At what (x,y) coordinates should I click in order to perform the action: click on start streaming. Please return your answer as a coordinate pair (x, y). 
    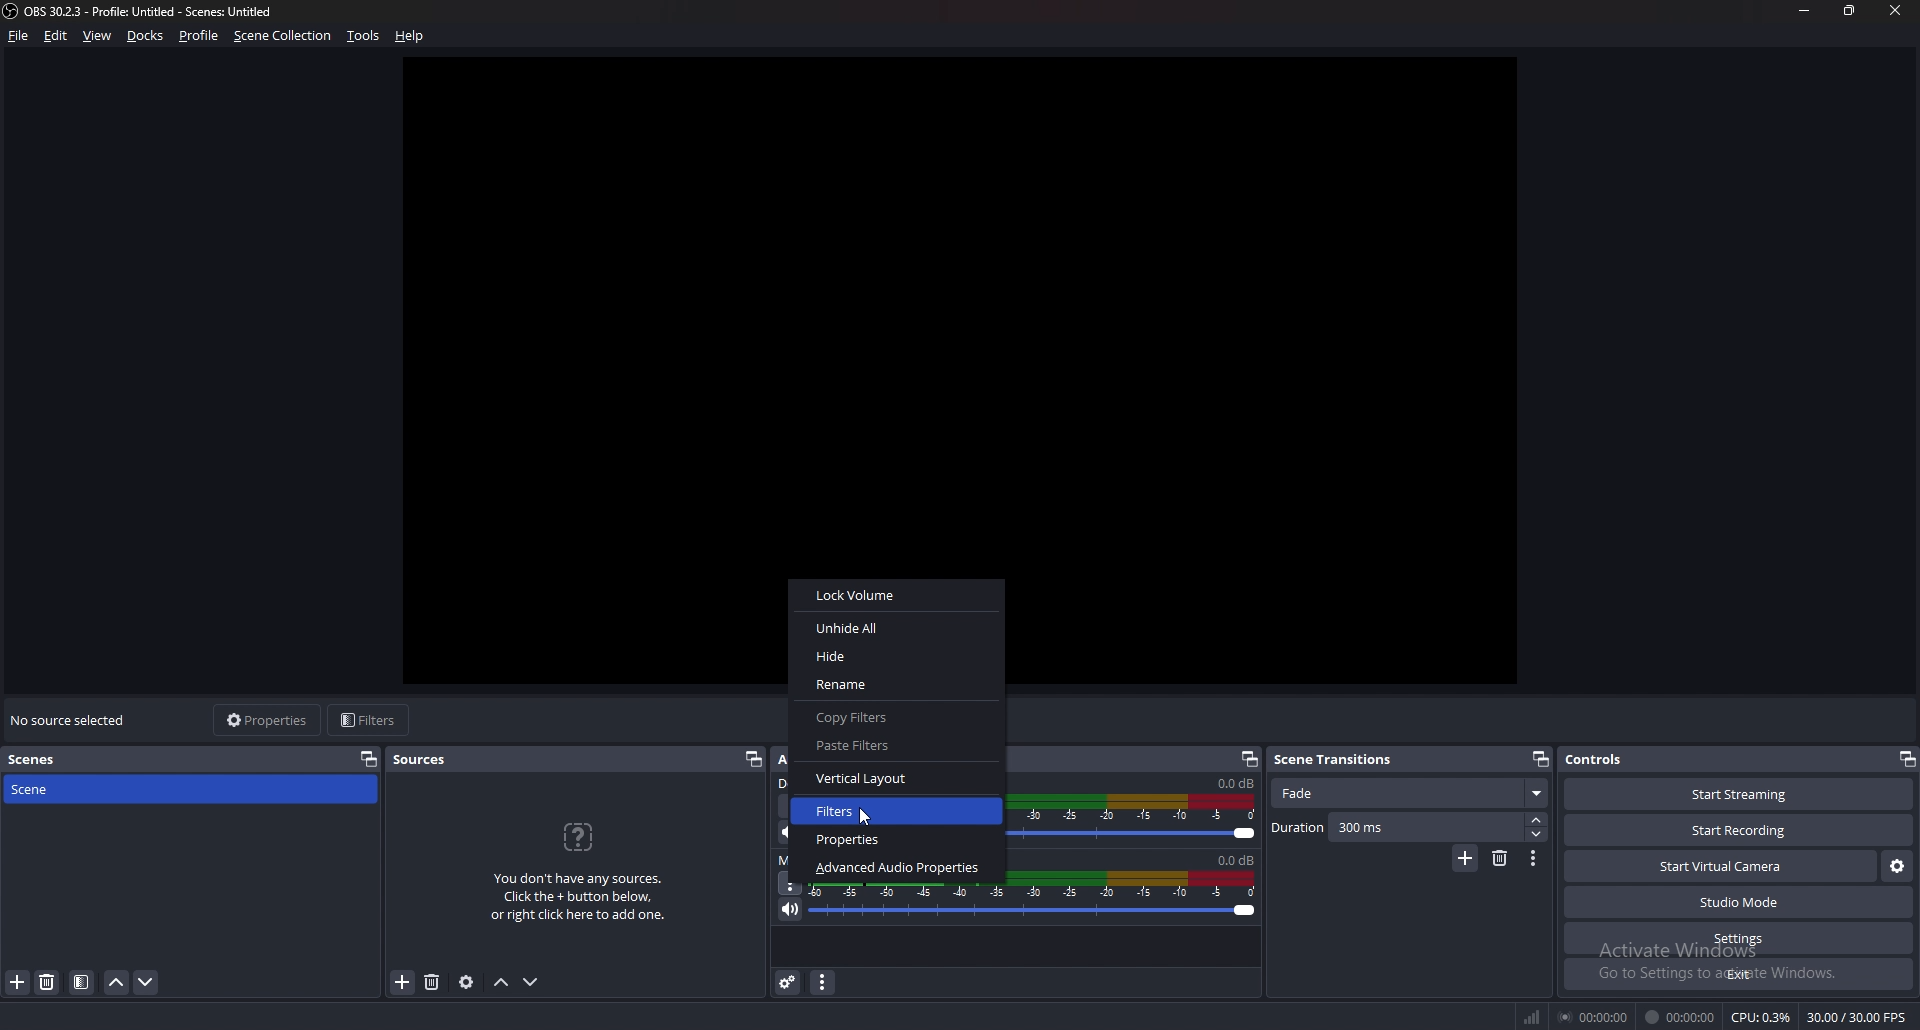
    Looking at the image, I should click on (1738, 795).